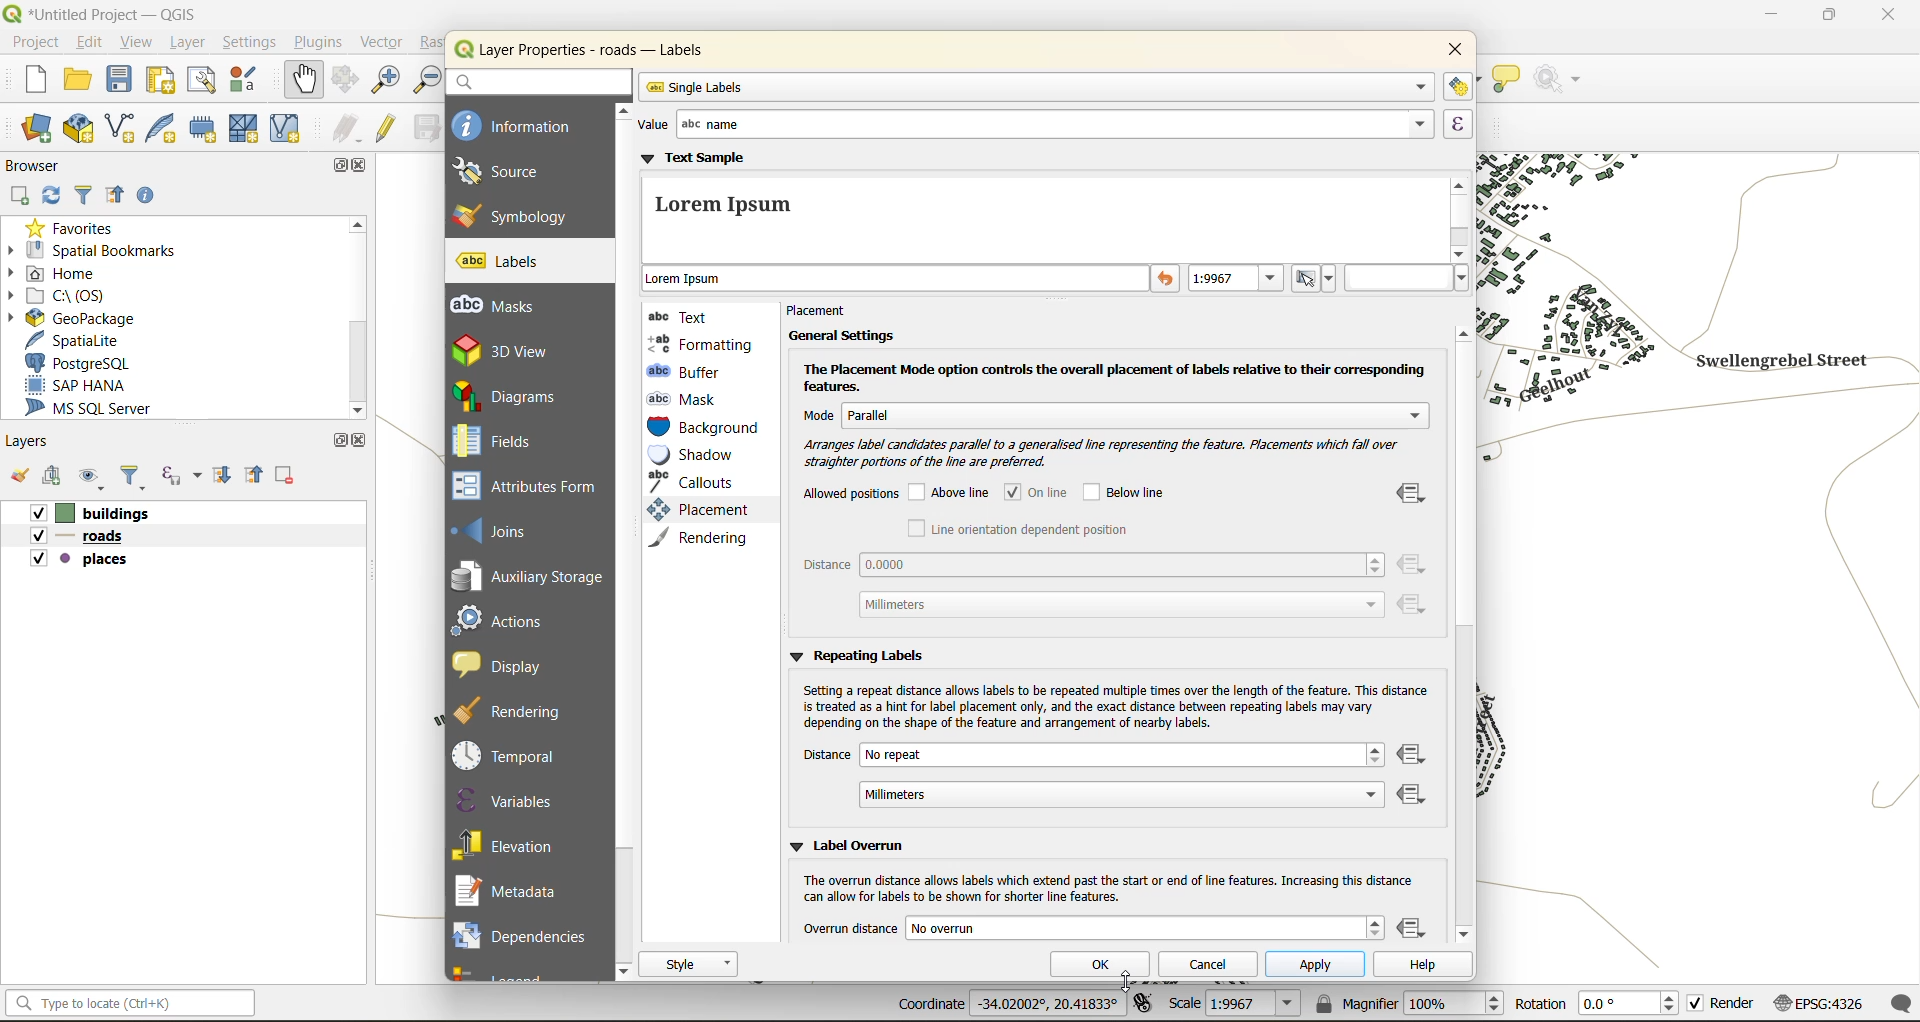  Describe the element at coordinates (507, 664) in the screenshot. I see `display` at that location.